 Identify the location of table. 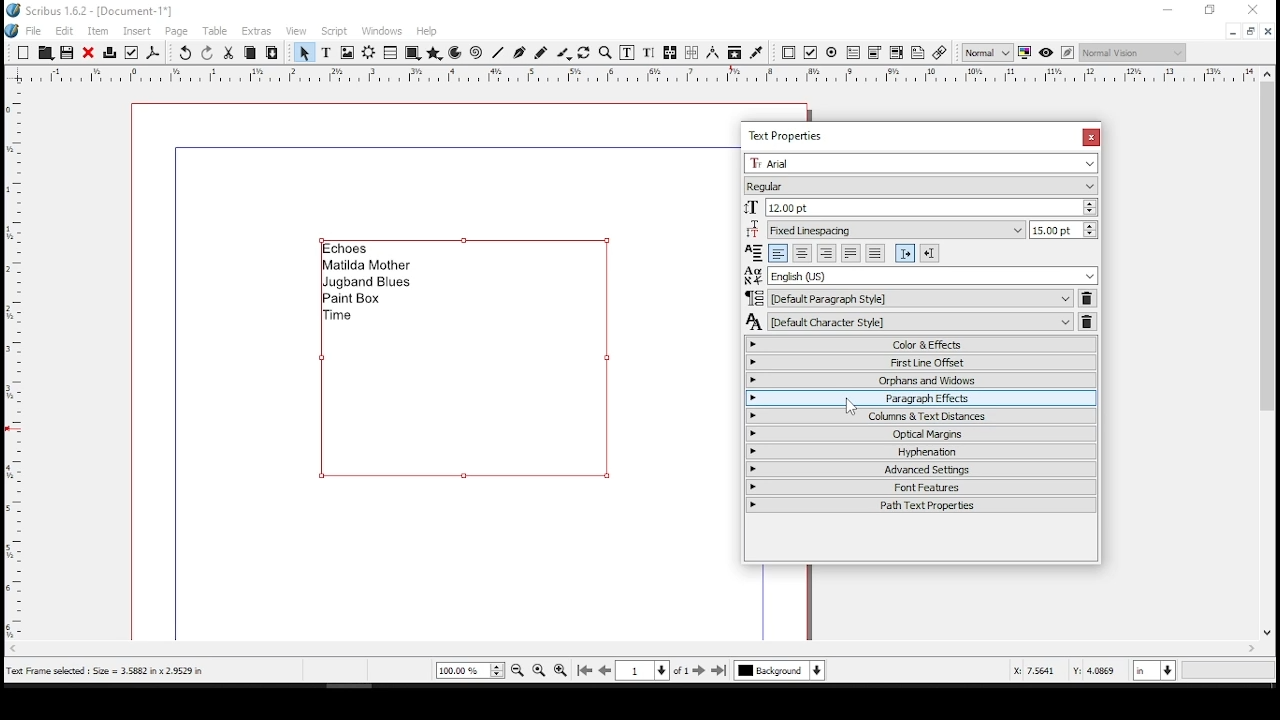
(218, 31).